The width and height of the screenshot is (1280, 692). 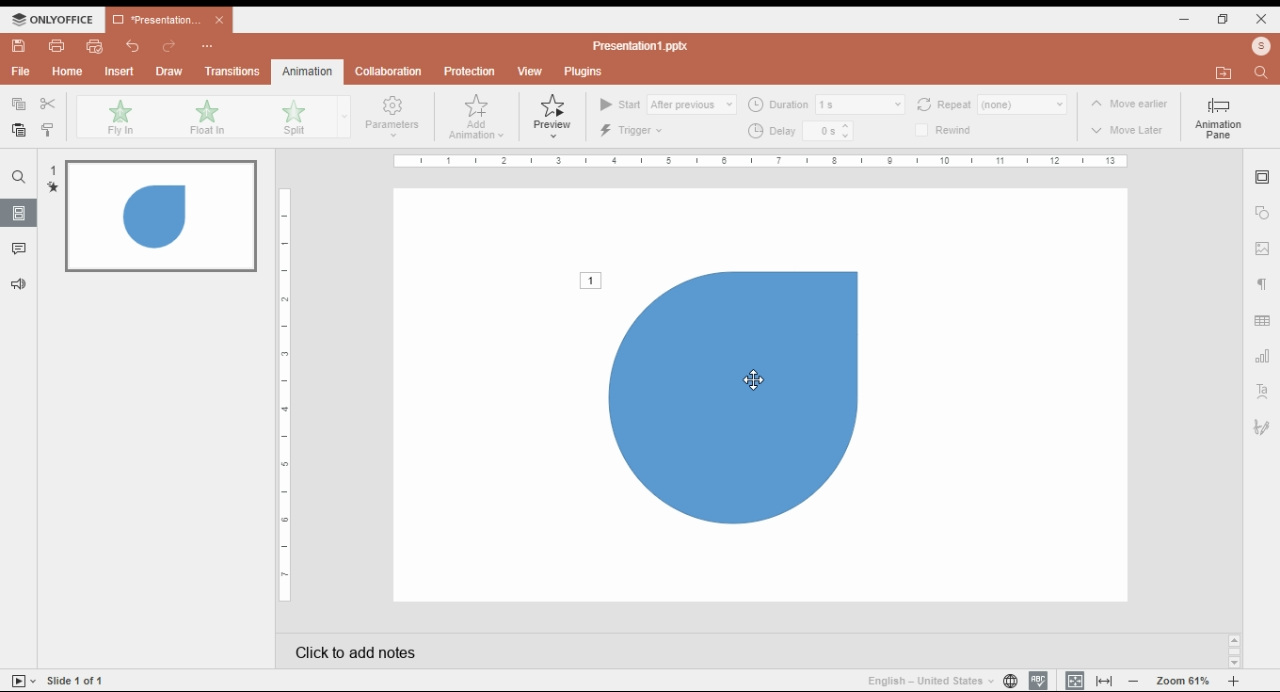 What do you see at coordinates (49, 130) in the screenshot?
I see `copy style` at bounding box center [49, 130].